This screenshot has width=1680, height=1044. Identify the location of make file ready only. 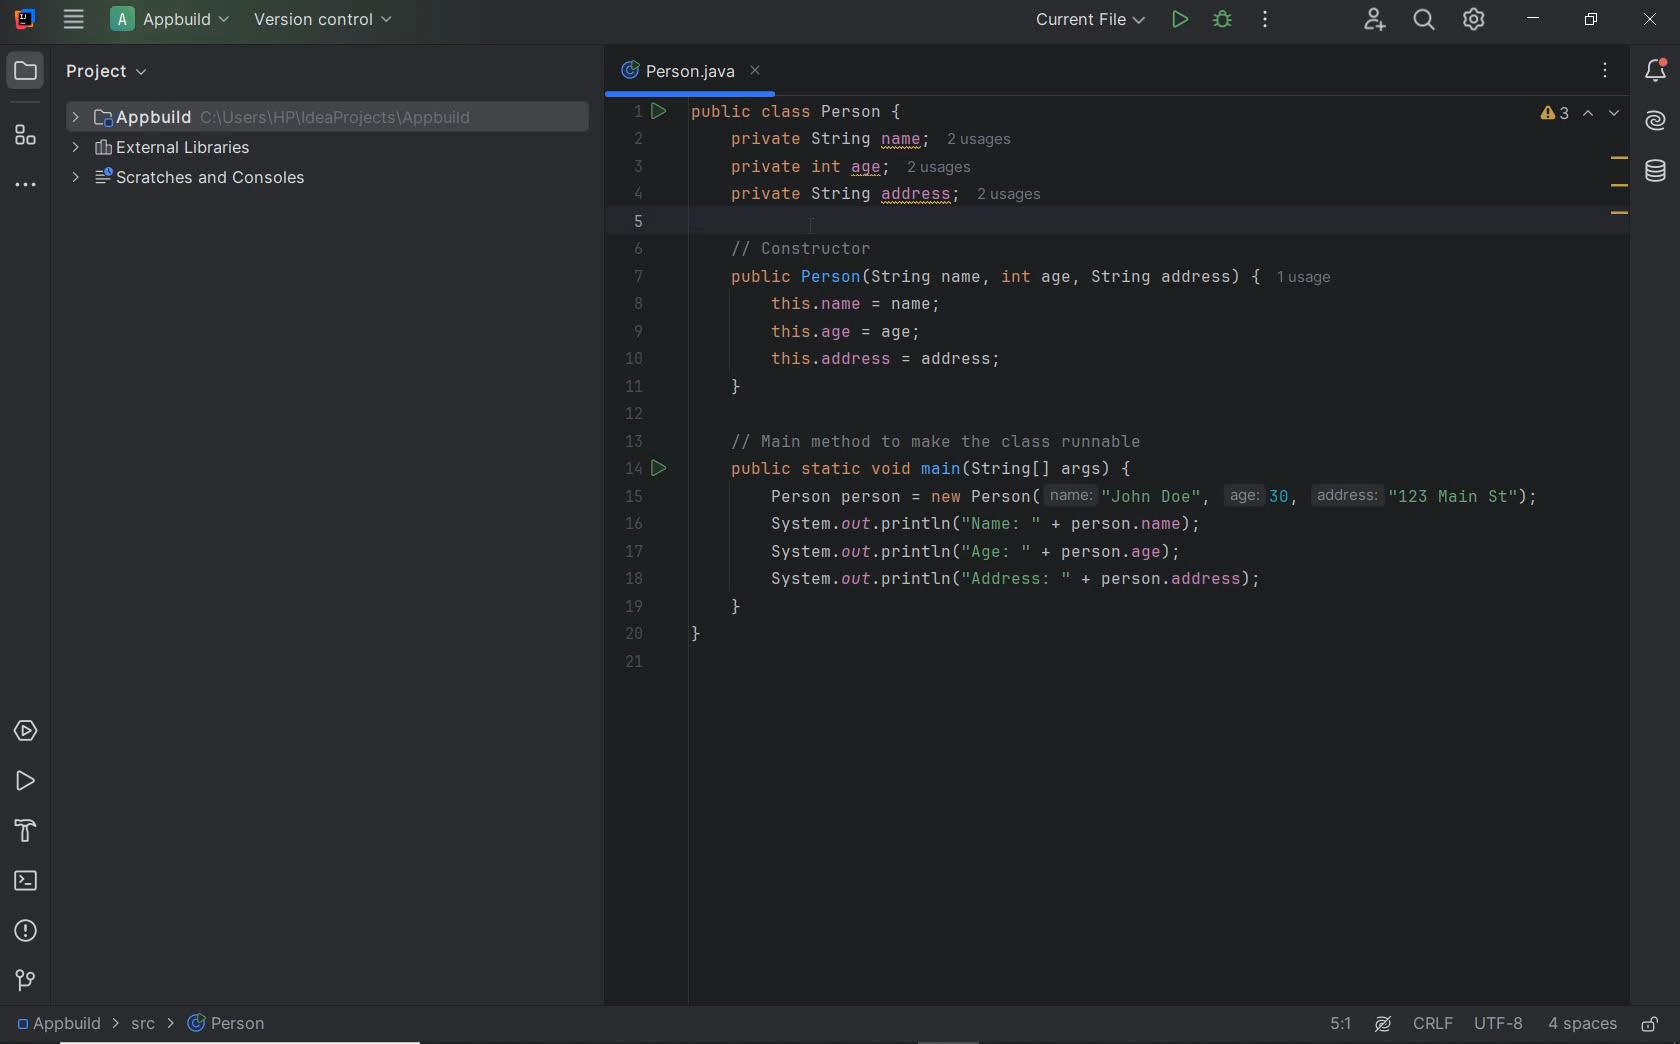
(1654, 1027).